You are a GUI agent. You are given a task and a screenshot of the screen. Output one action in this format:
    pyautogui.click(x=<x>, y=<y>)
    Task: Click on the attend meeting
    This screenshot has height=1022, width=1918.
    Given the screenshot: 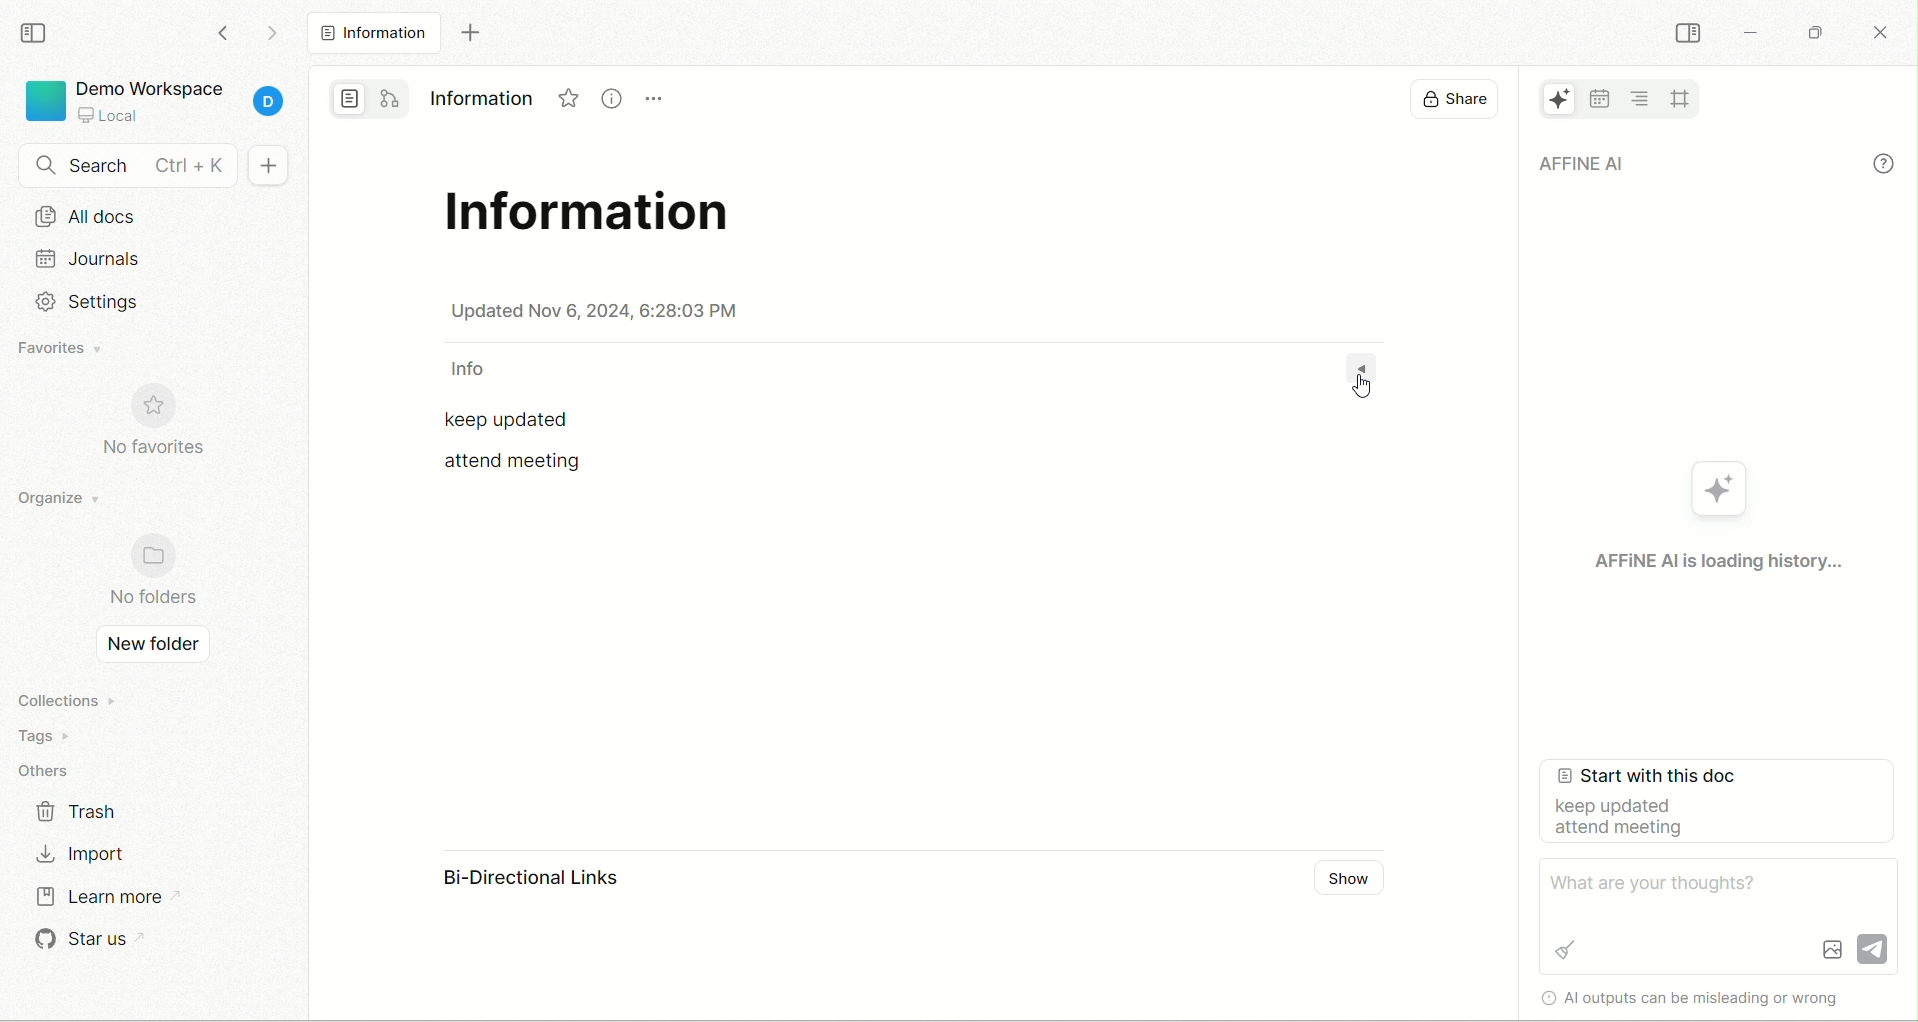 What is the action you would take?
    pyautogui.click(x=514, y=464)
    